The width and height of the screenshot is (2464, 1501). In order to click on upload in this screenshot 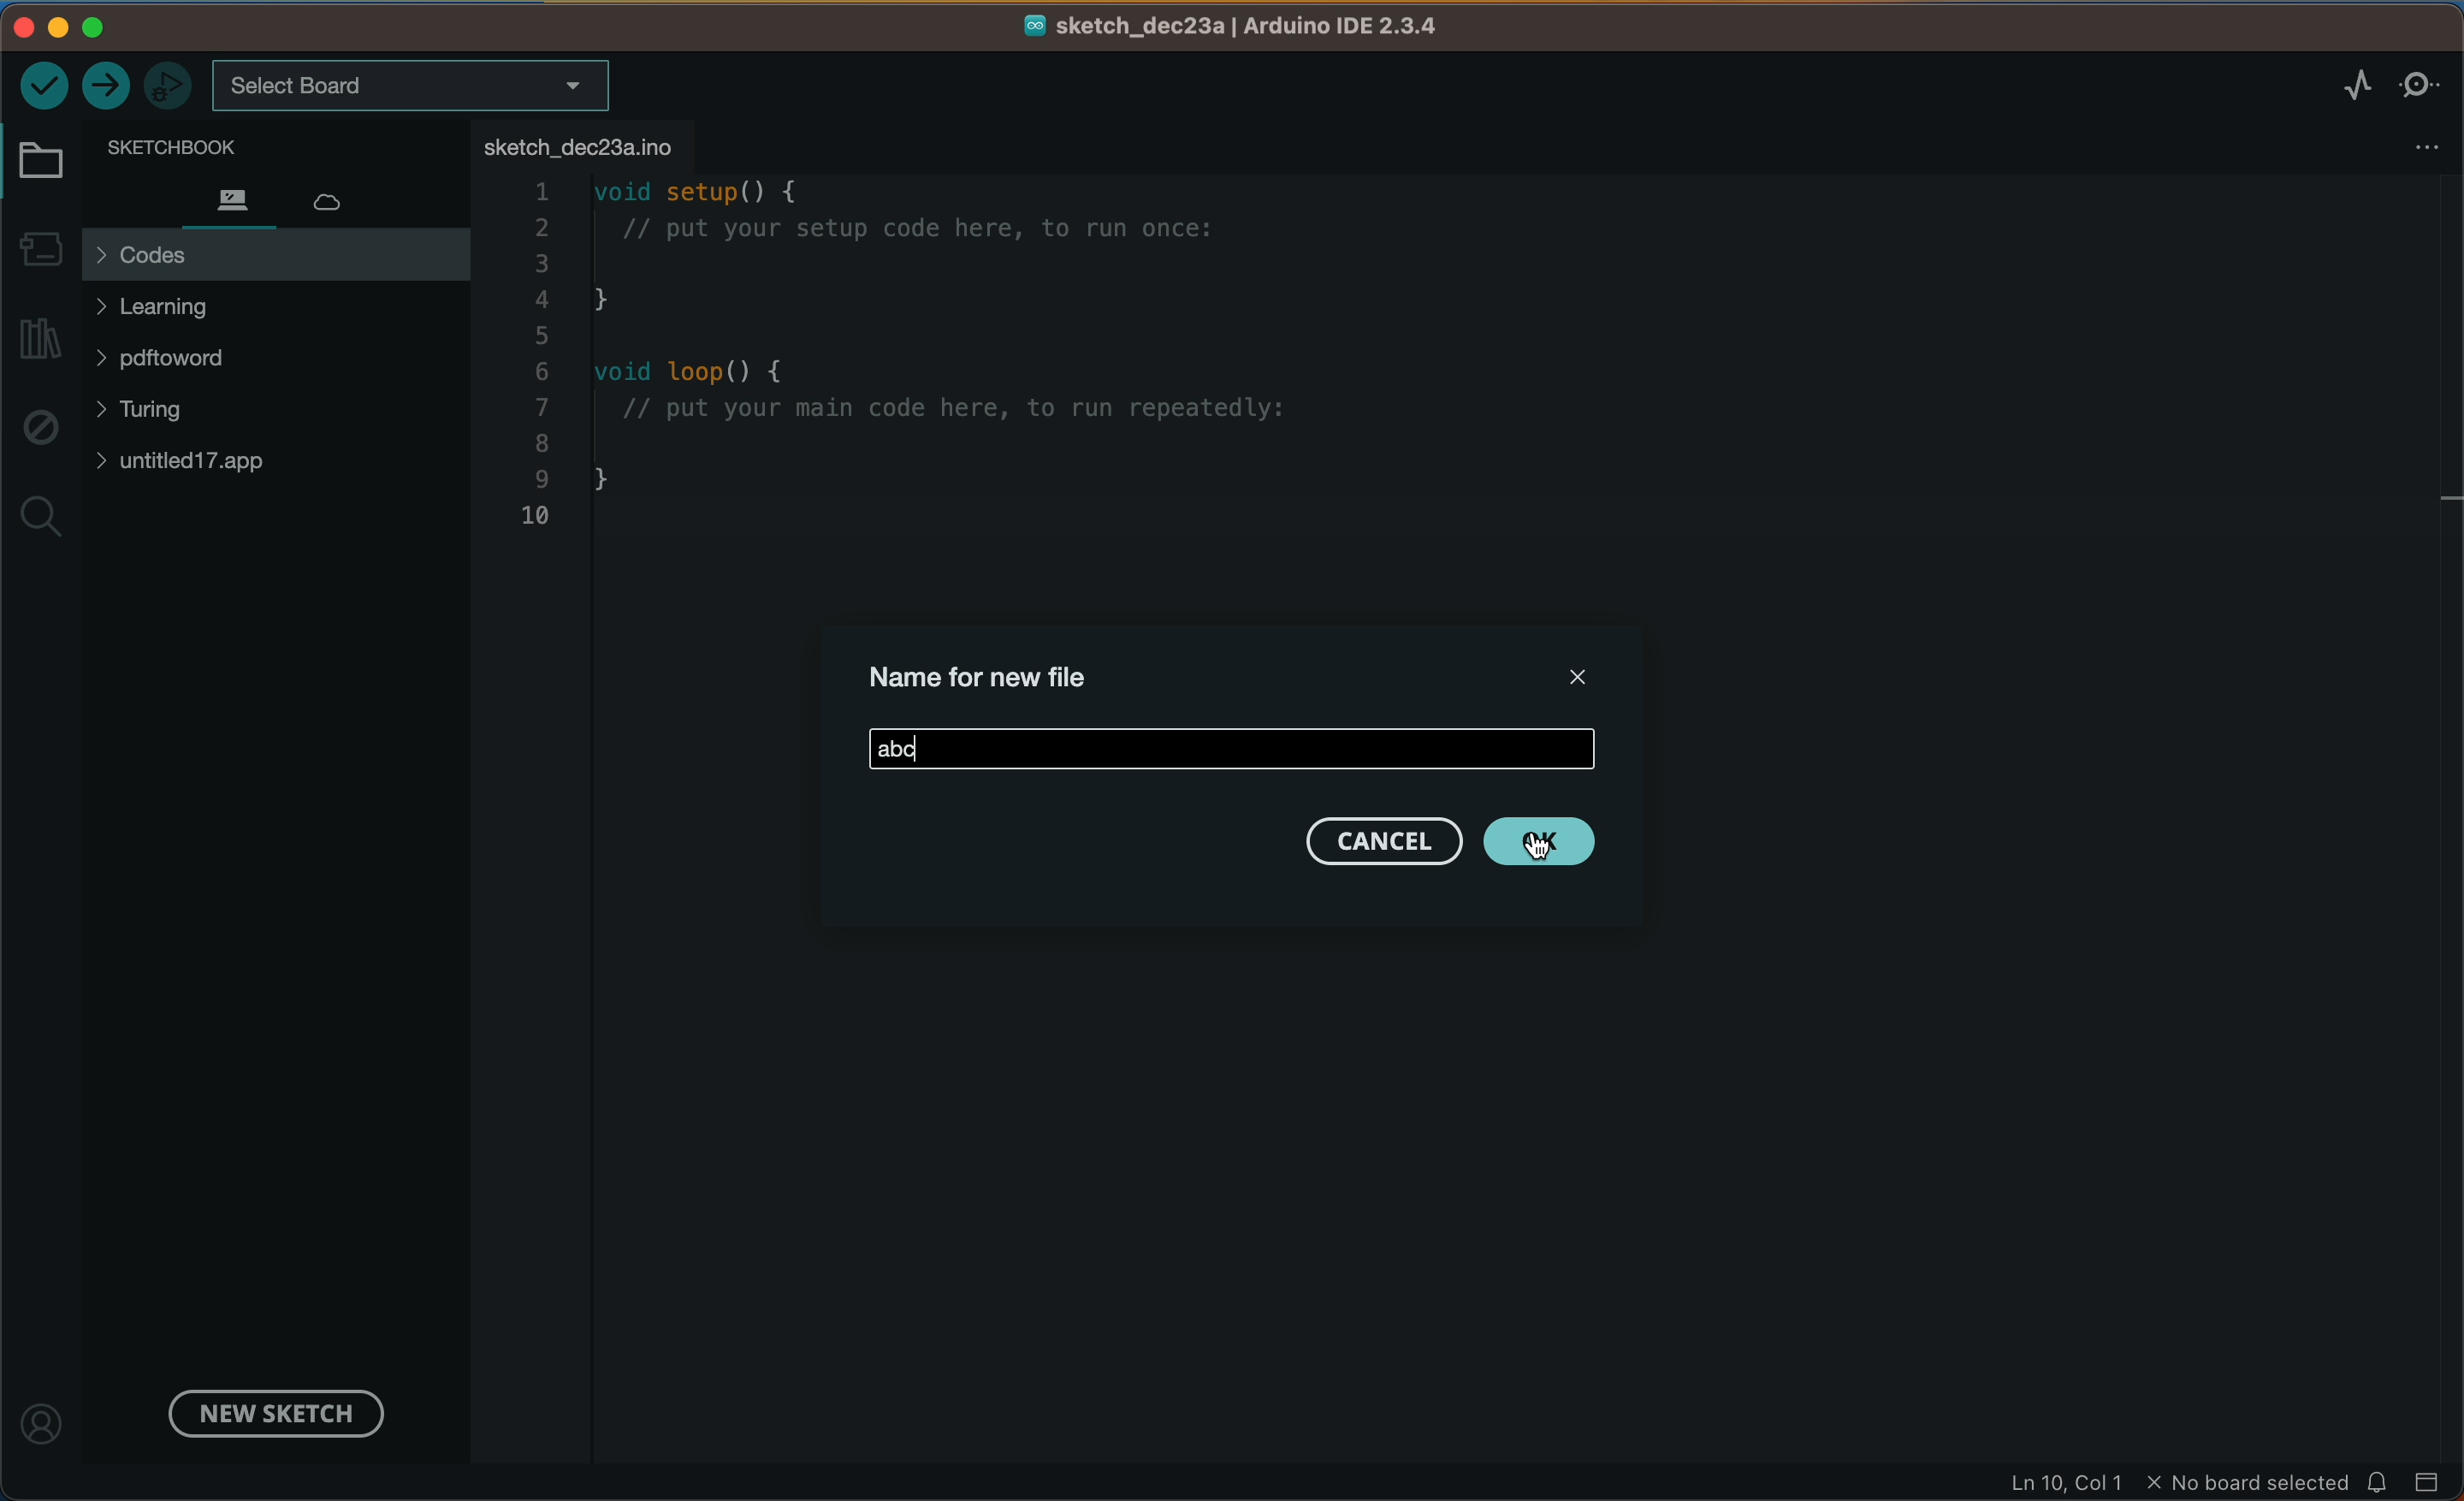, I will do `click(107, 87)`.